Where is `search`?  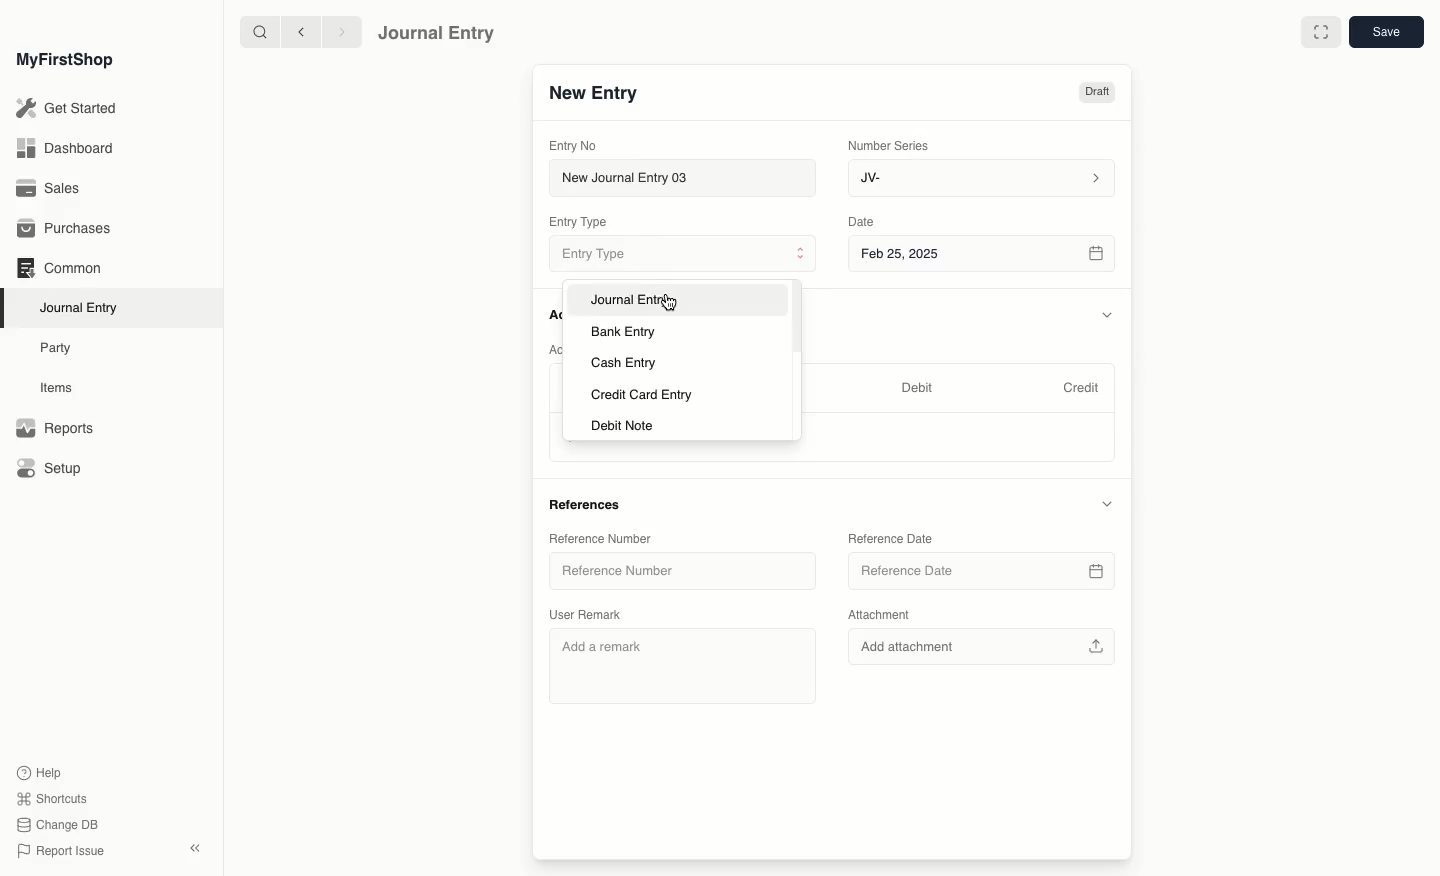 search is located at coordinates (255, 32).